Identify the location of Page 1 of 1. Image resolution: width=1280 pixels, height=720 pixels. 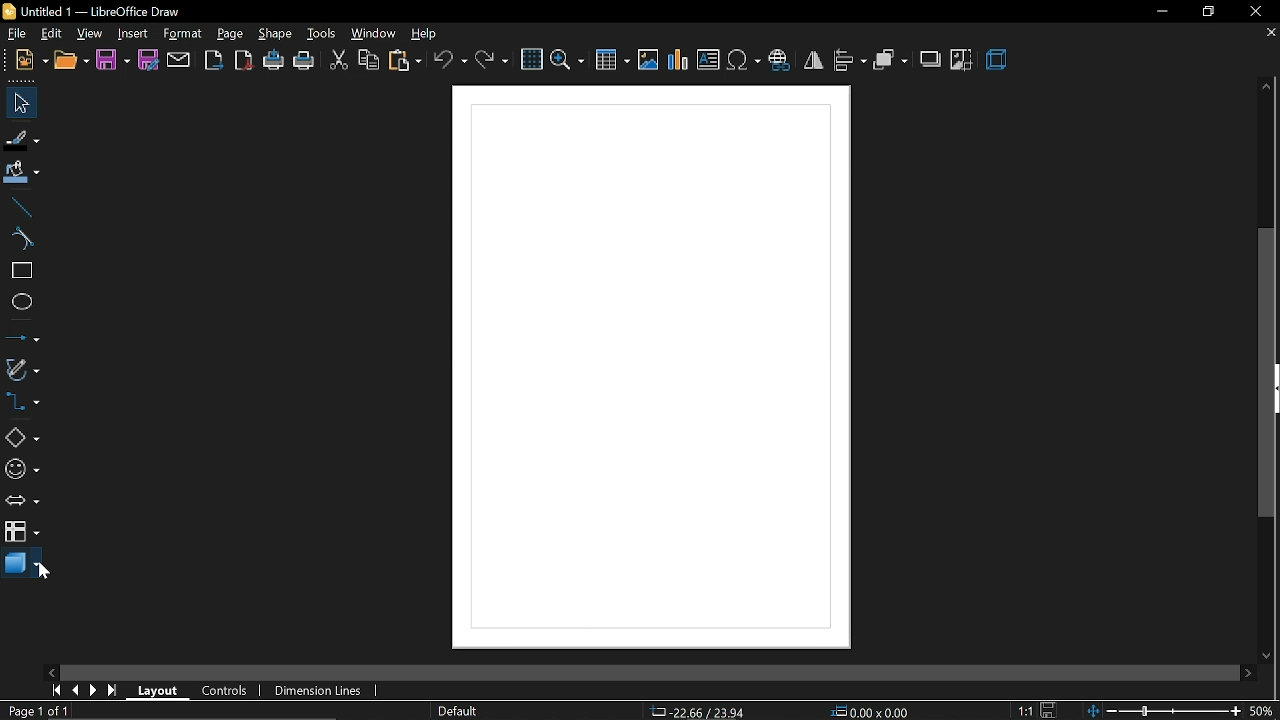
(35, 711).